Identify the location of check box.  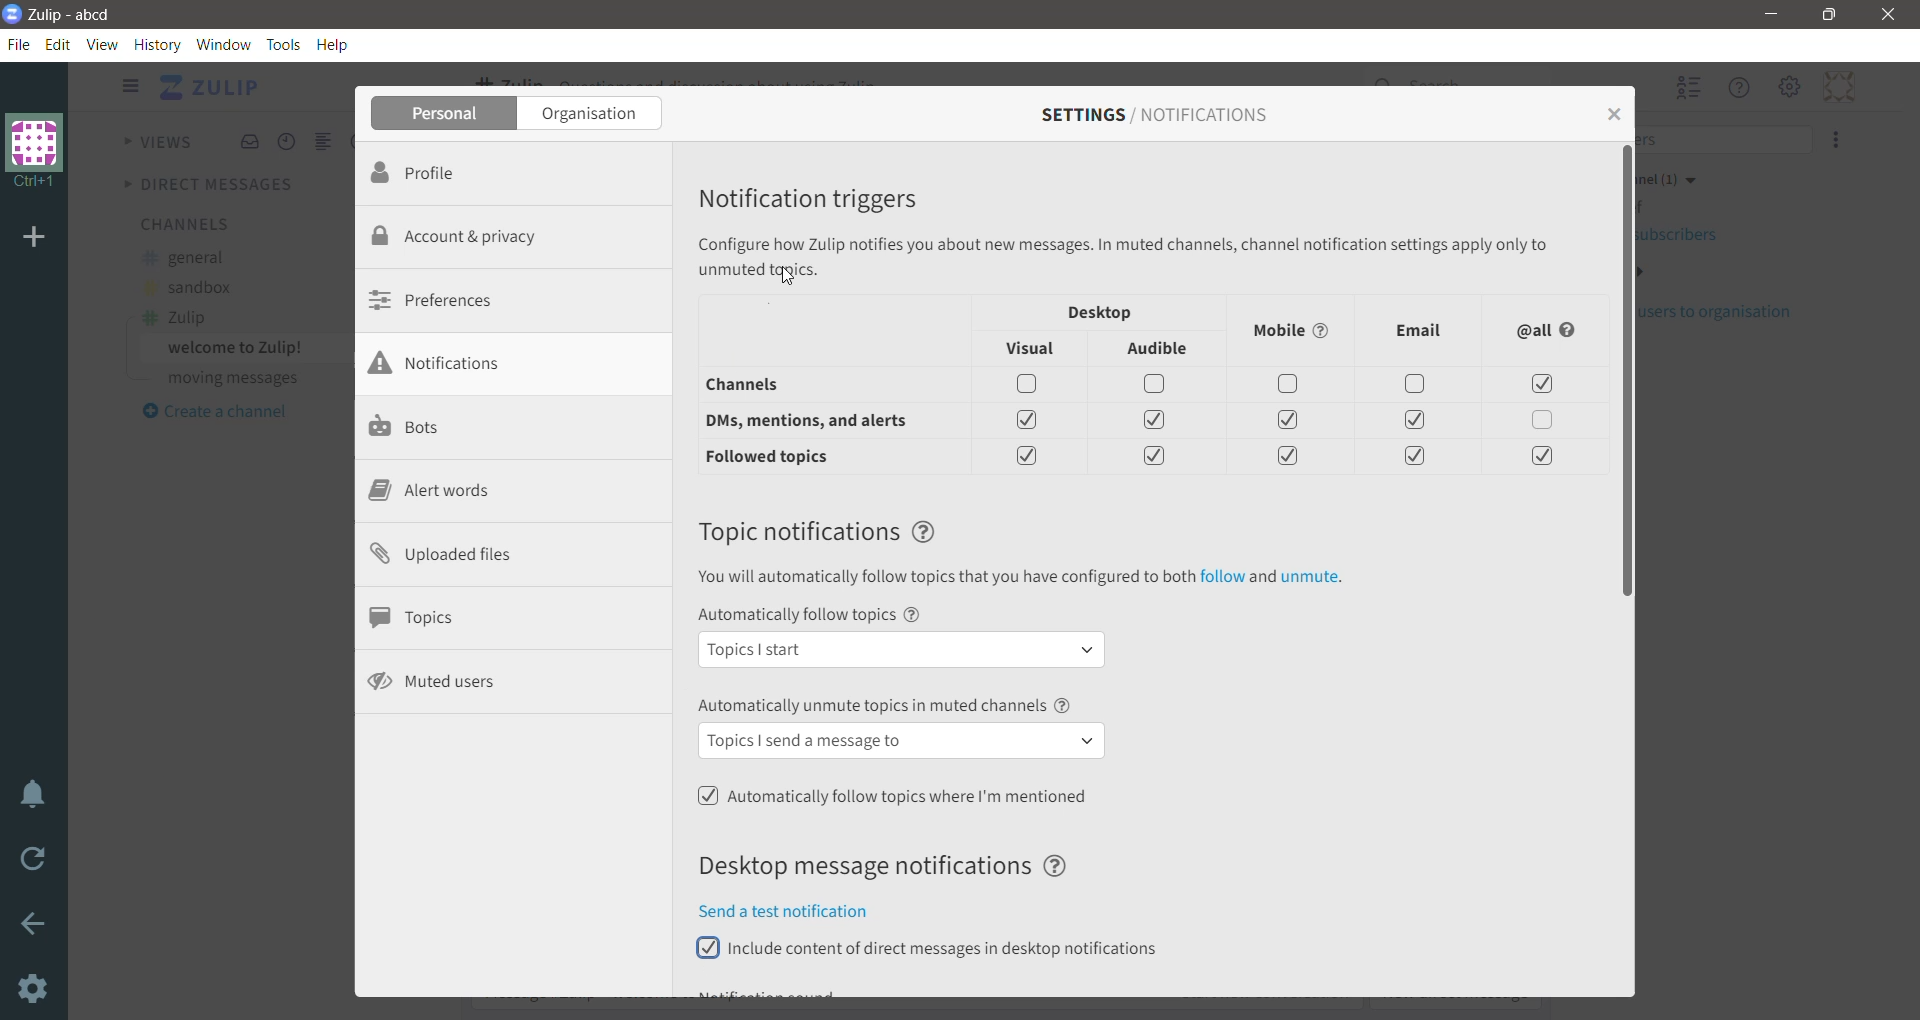
(1156, 385).